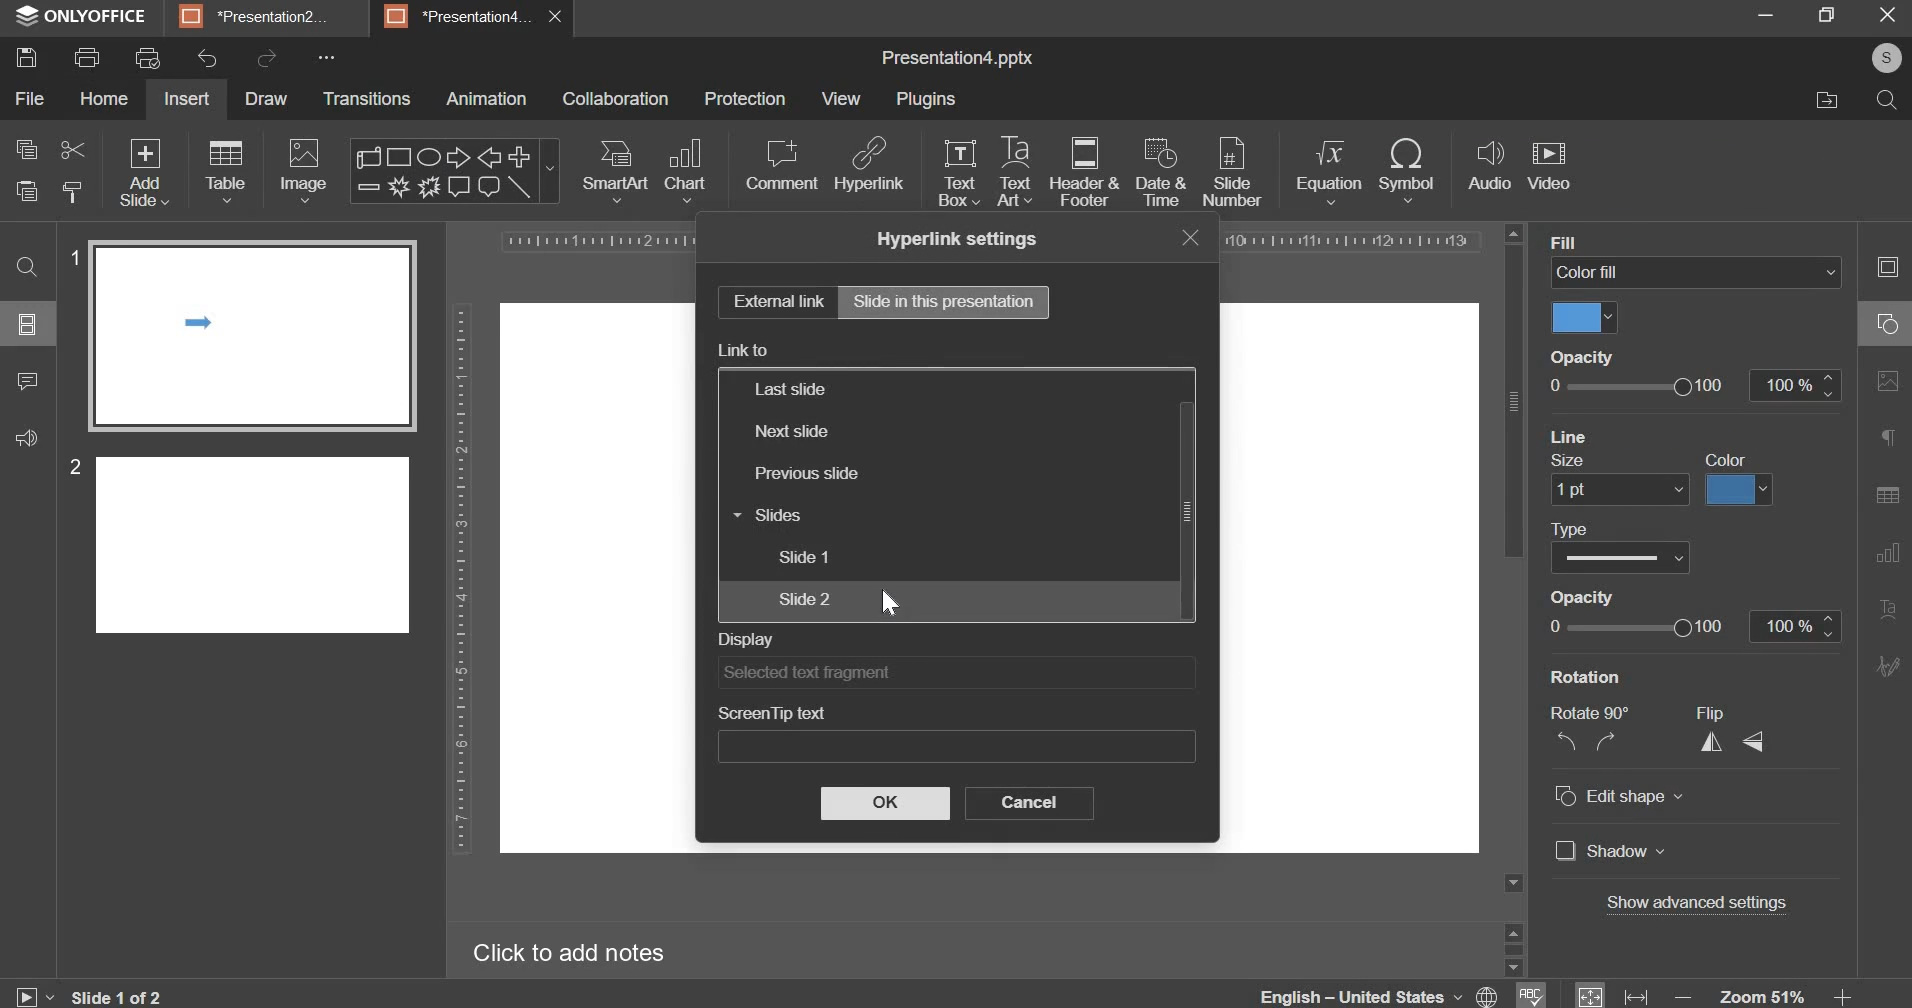 This screenshot has width=1912, height=1008. I want to click on *Presentation2., so click(257, 19).